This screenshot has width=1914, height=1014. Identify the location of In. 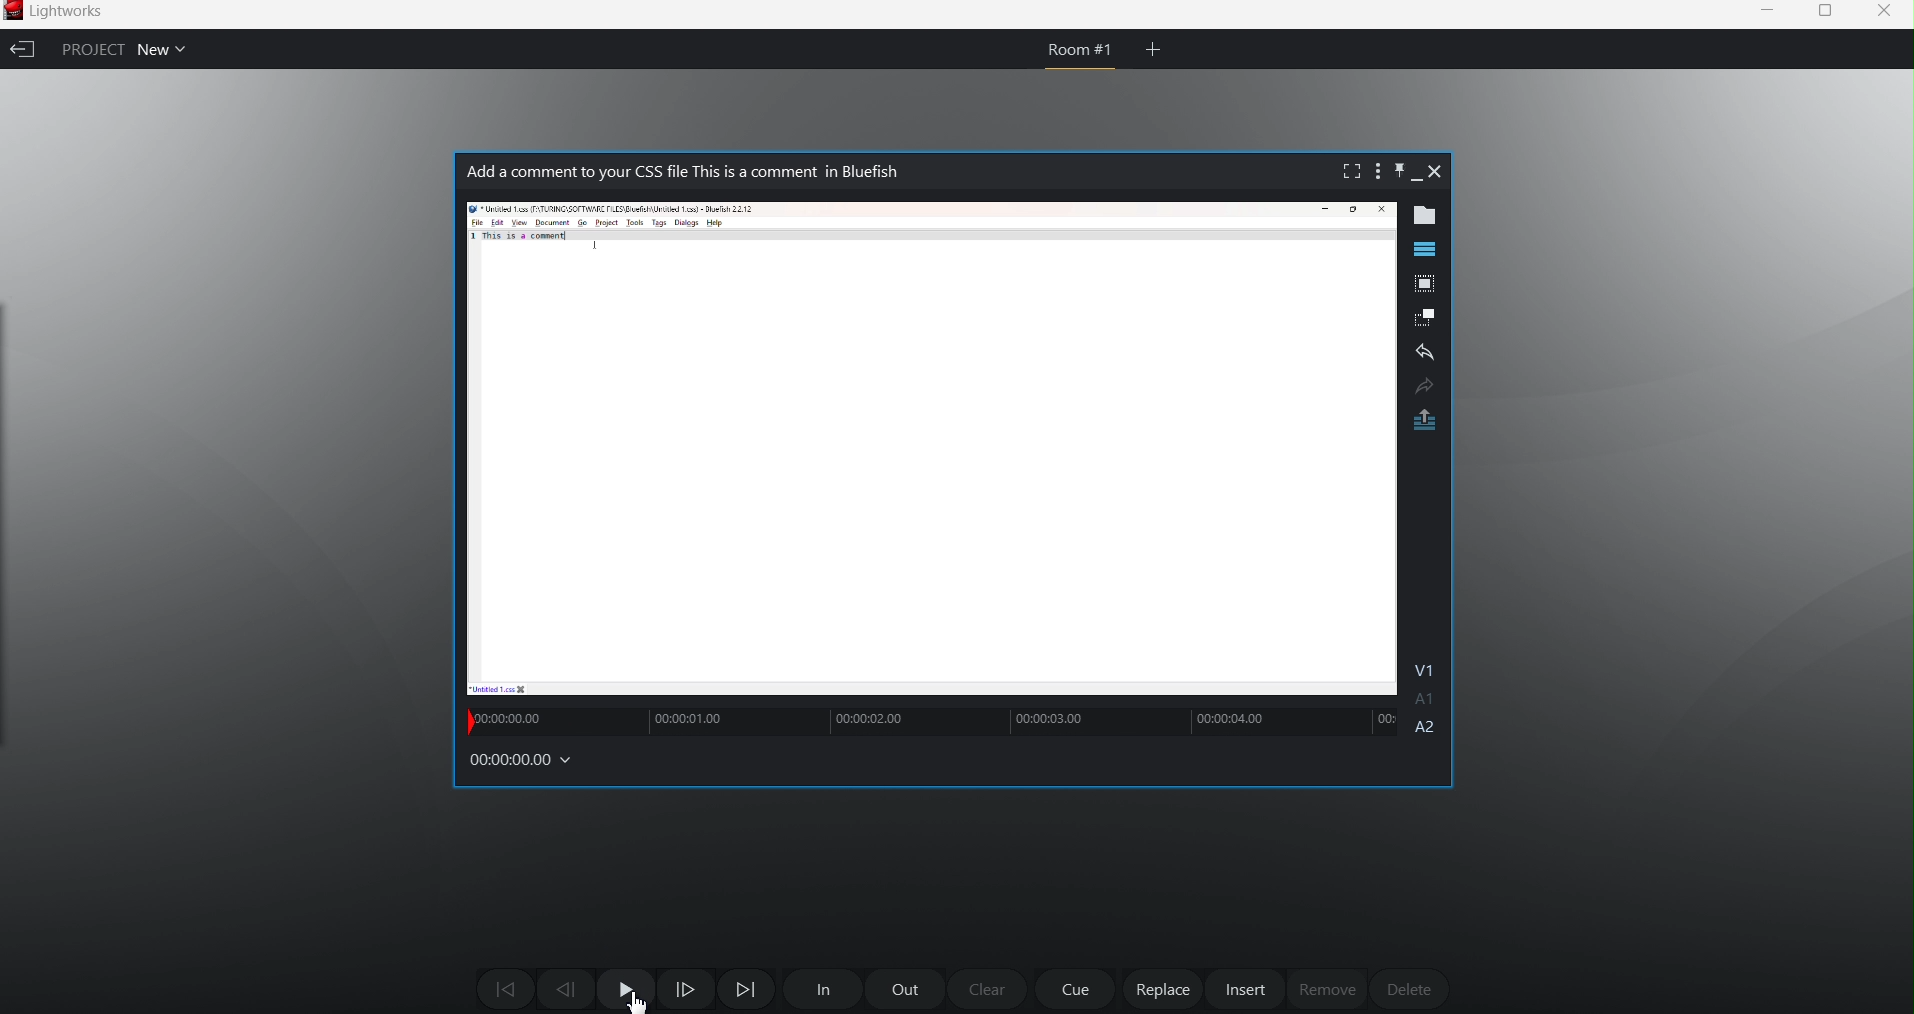
(819, 990).